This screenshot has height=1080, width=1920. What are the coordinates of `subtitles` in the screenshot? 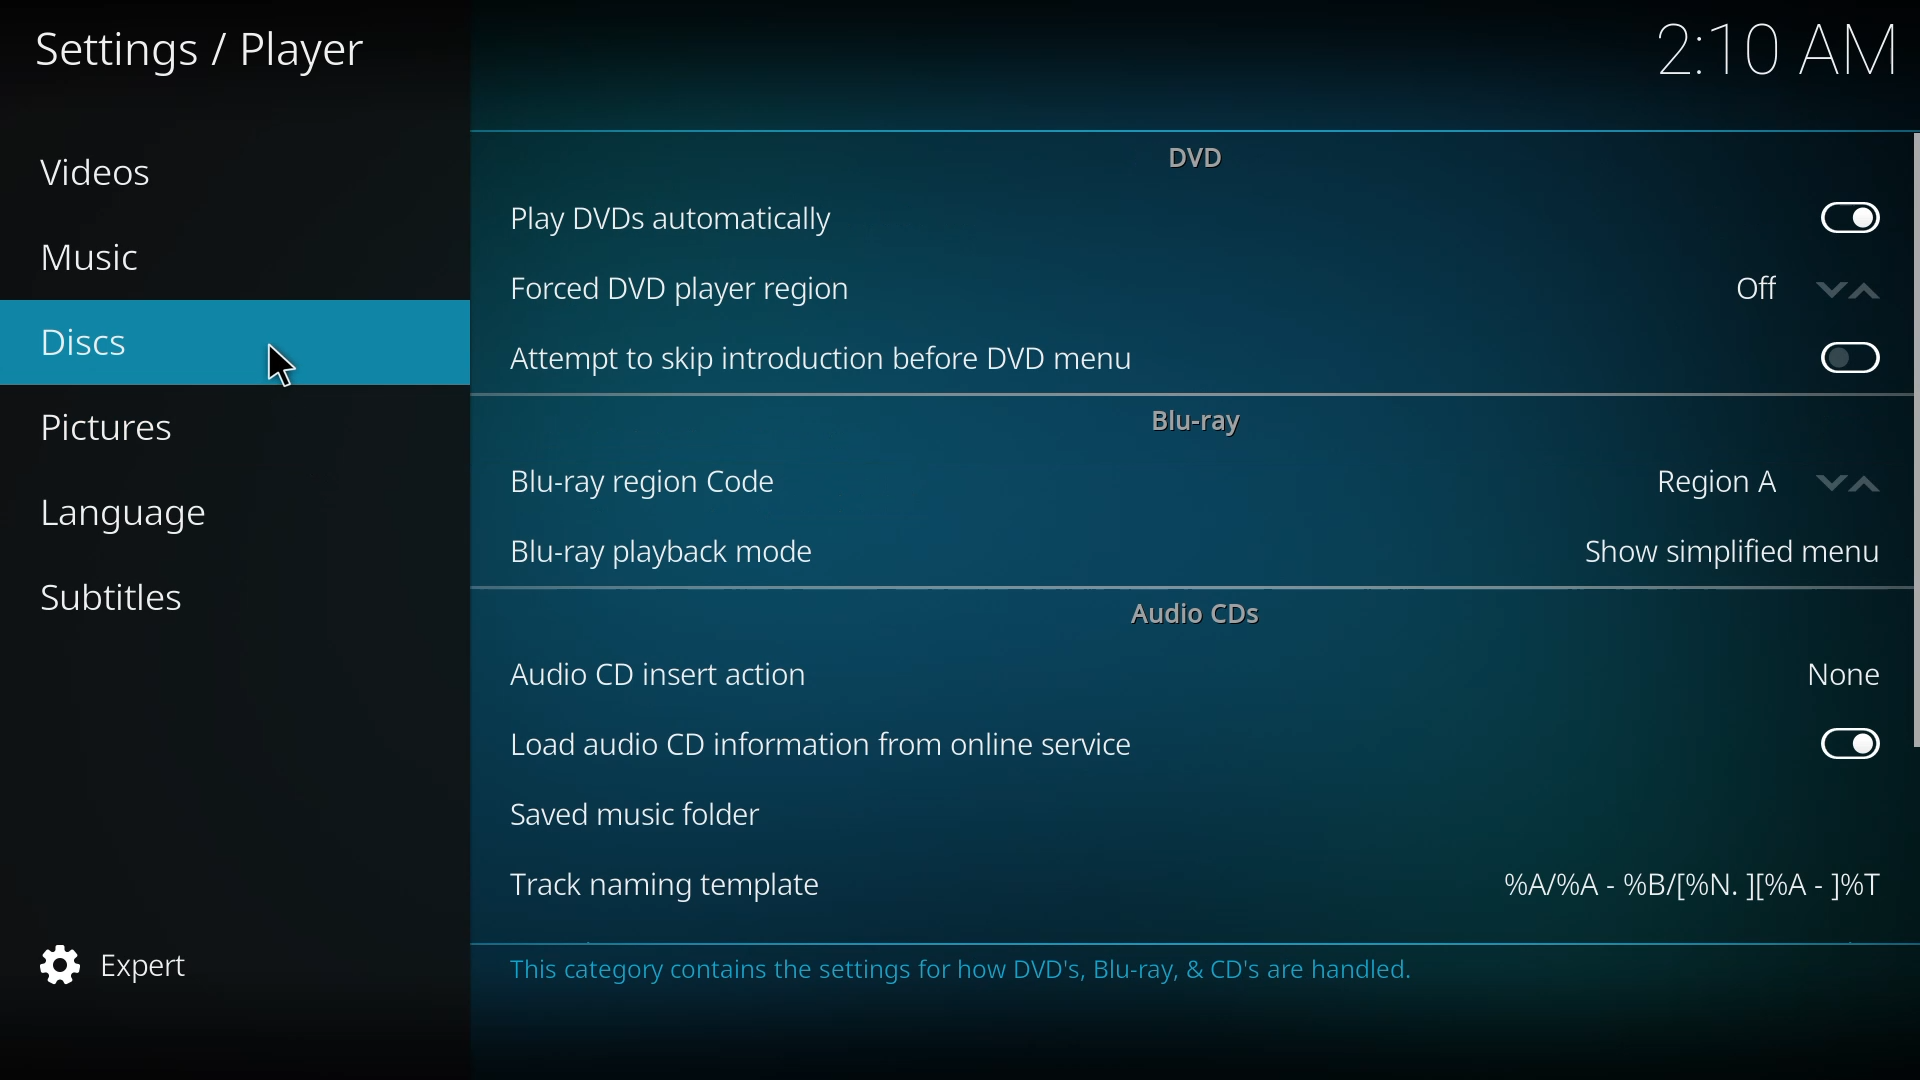 It's located at (118, 602).